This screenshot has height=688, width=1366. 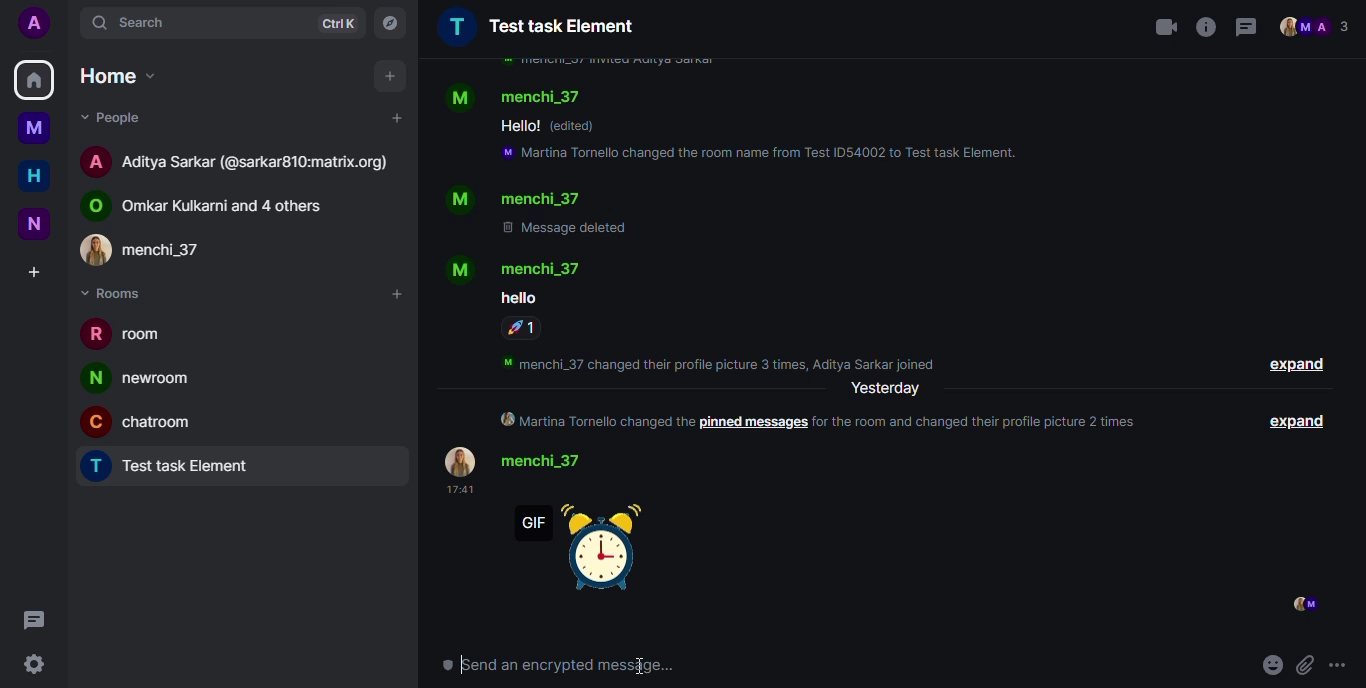 What do you see at coordinates (1246, 27) in the screenshot?
I see `threads` at bounding box center [1246, 27].